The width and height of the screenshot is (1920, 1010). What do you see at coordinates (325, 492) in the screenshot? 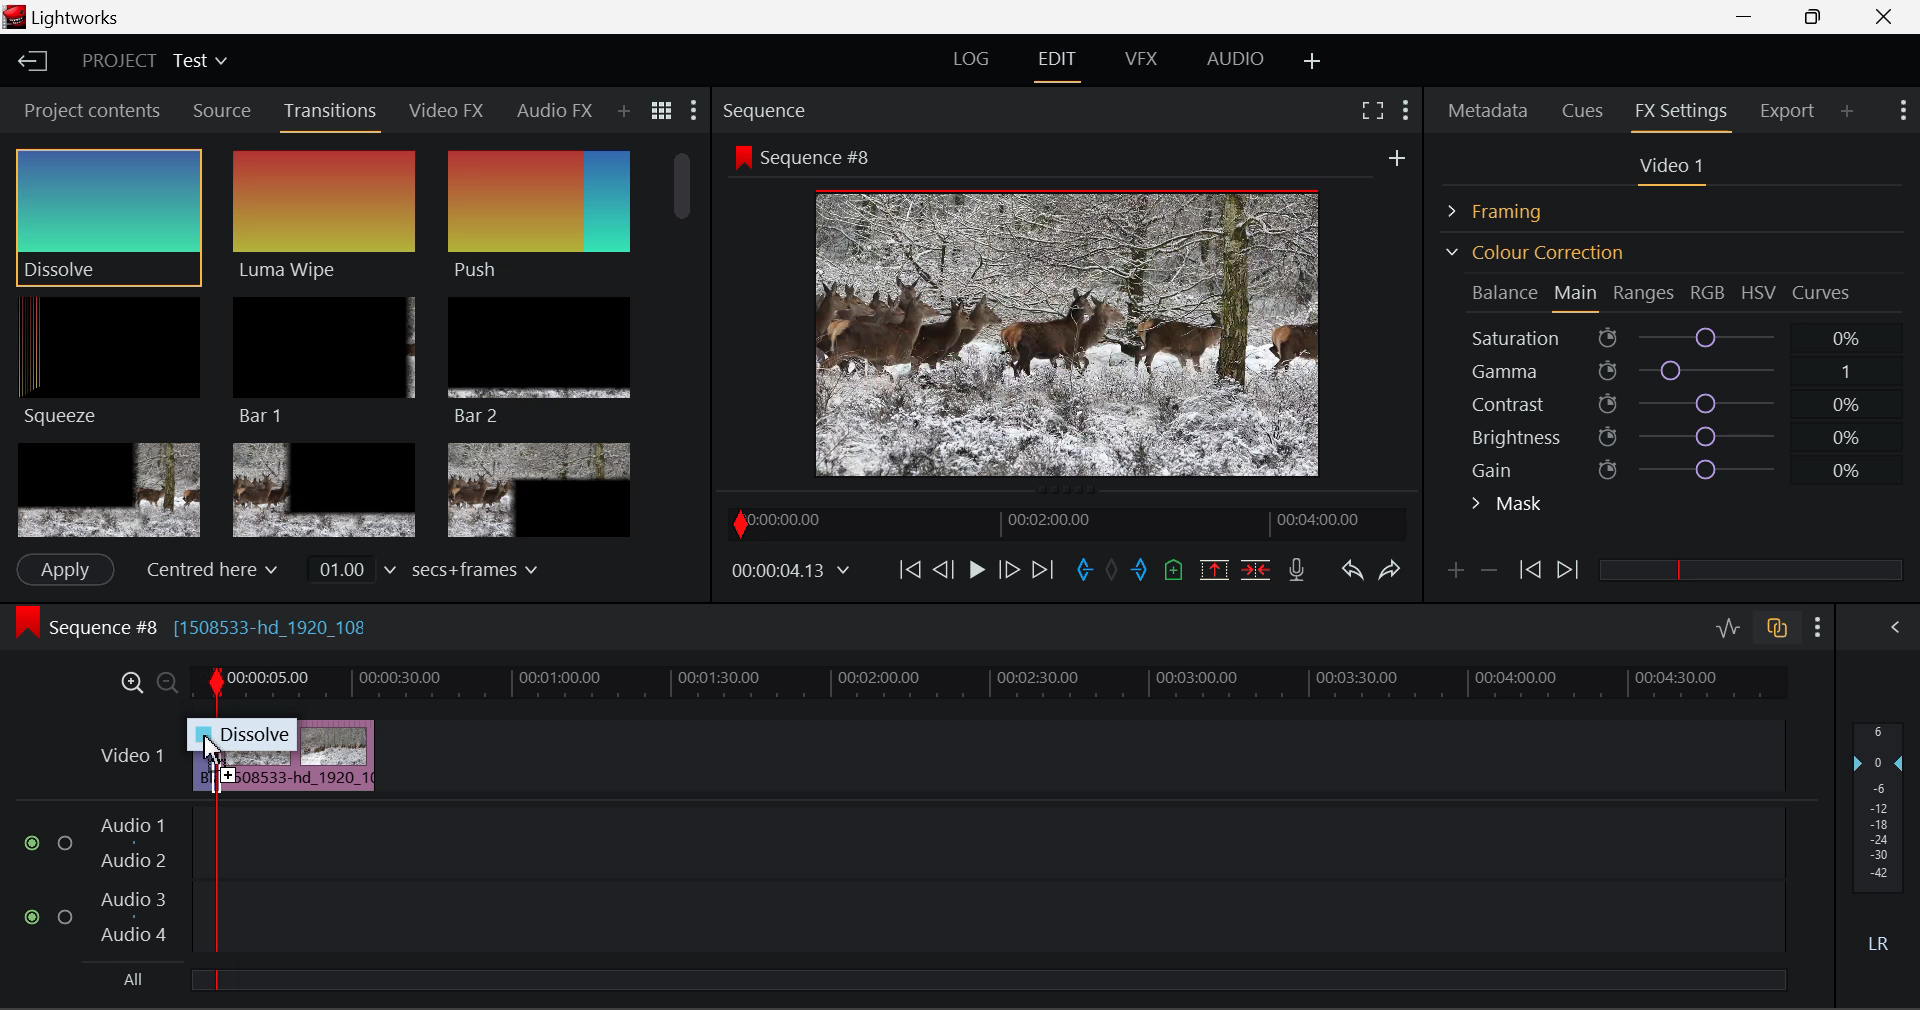
I see `Box 2` at bounding box center [325, 492].